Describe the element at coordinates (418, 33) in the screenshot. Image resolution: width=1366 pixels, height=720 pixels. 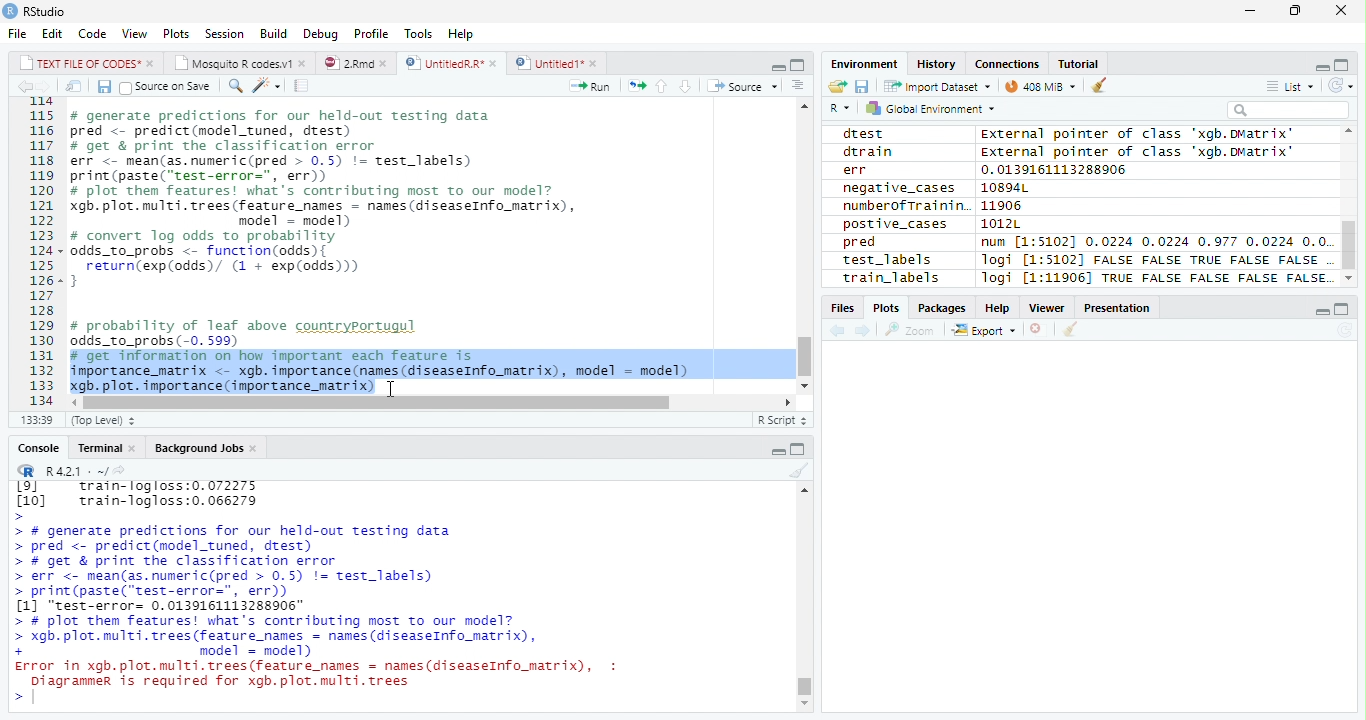
I see `Tools` at that location.